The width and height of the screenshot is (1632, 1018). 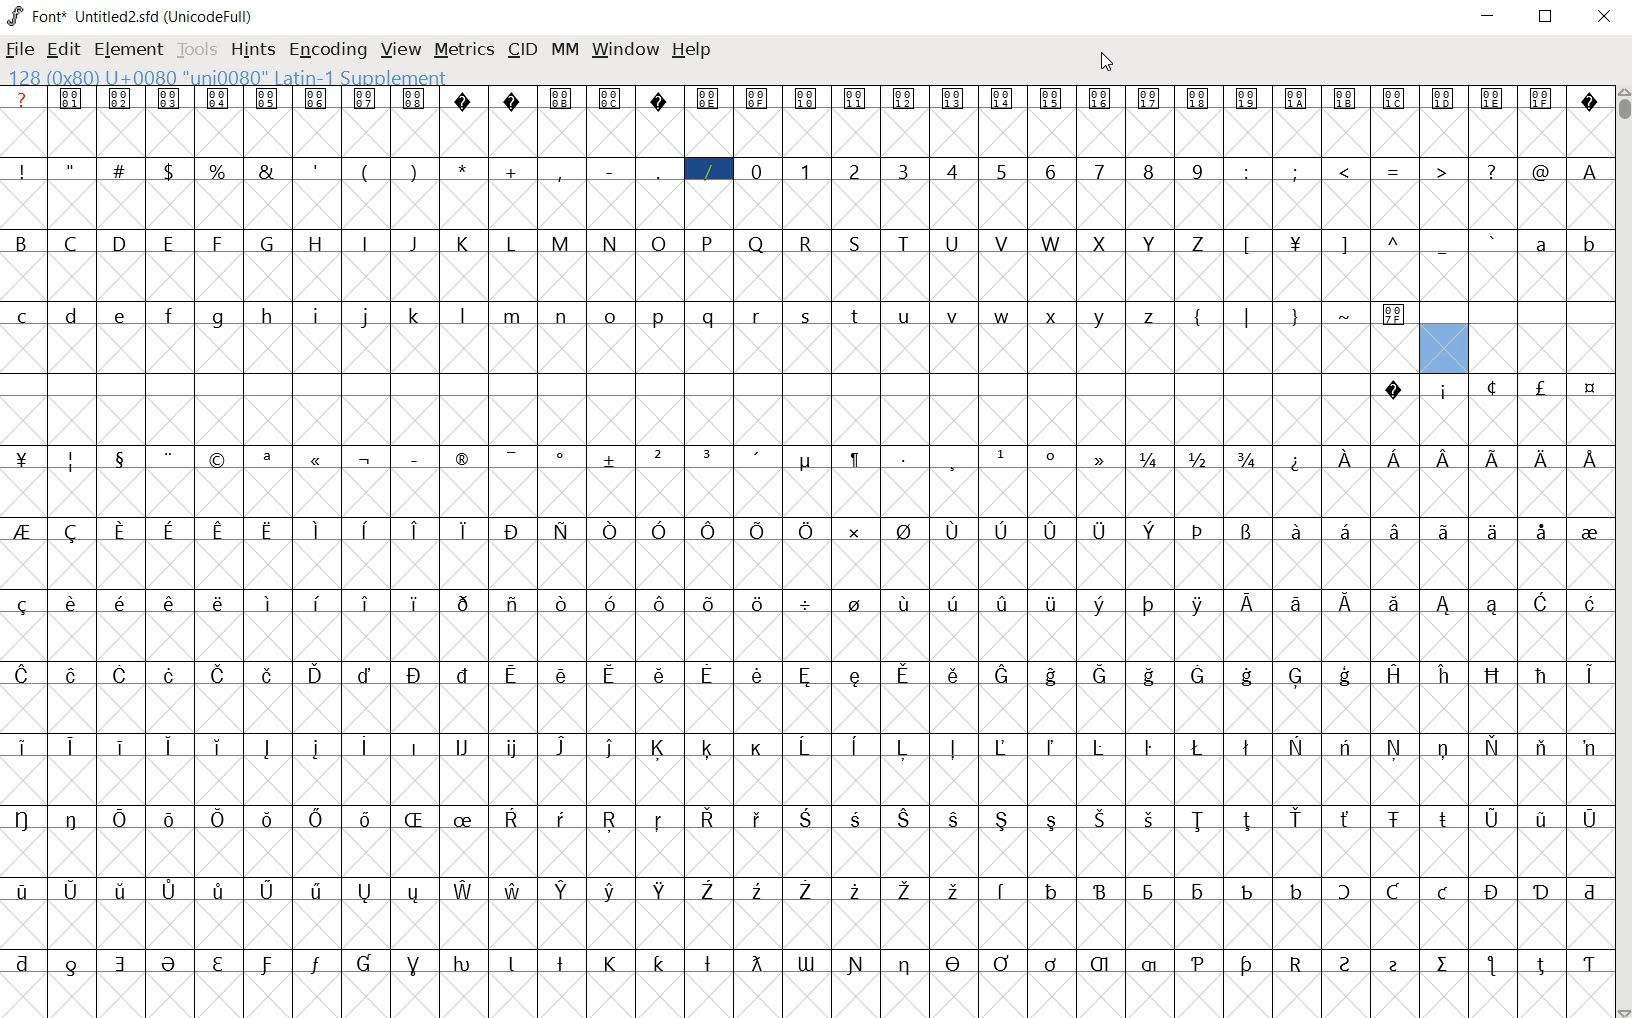 I want to click on glyph, so click(x=121, y=603).